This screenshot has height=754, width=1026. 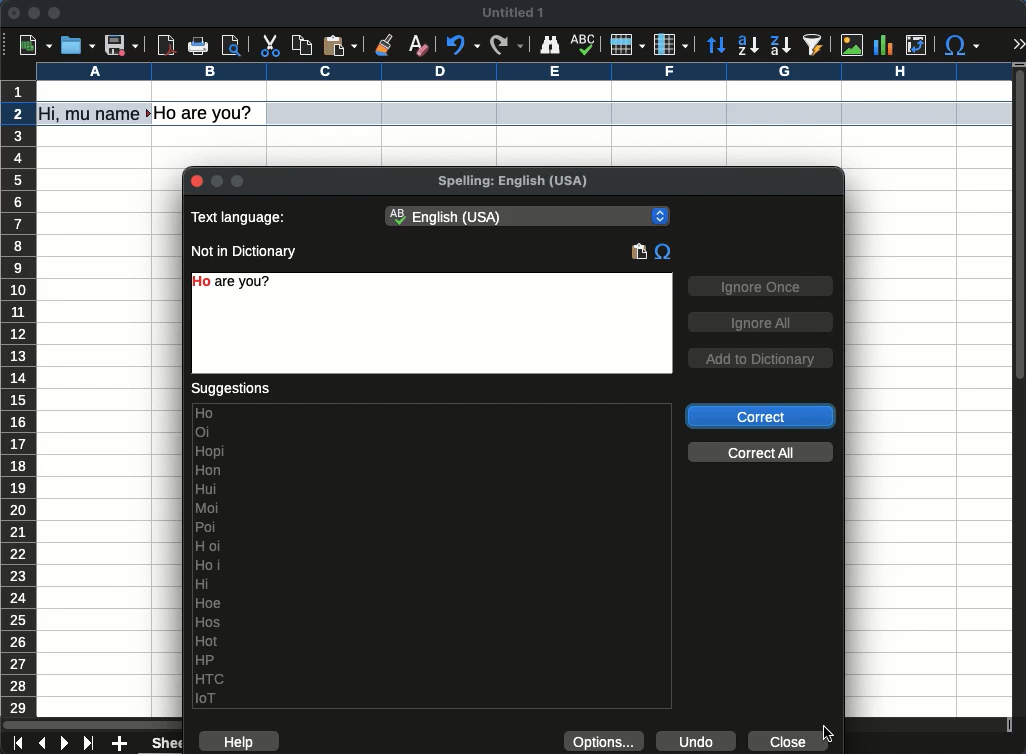 What do you see at coordinates (198, 183) in the screenshot?
I see `close` at bounding box center [198, 183].